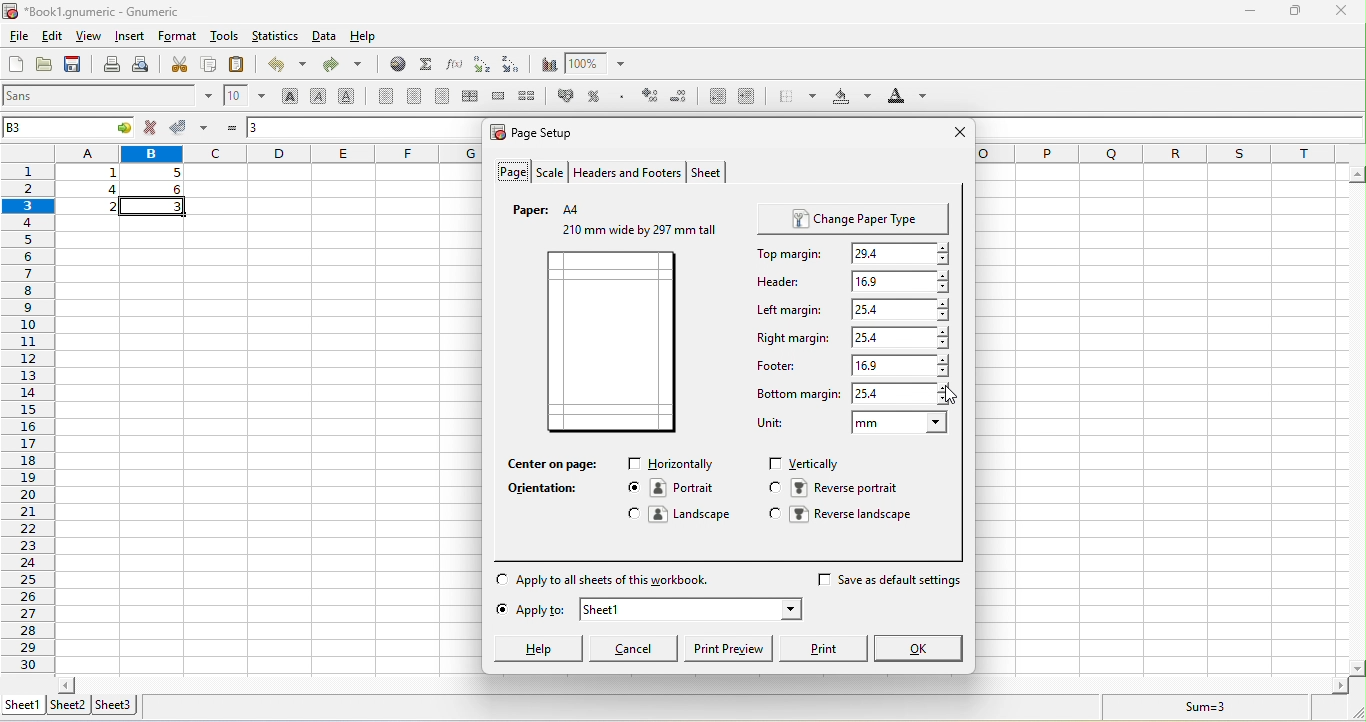 The image size is (1366, 722). I want to click on close, so click(1340, 11).